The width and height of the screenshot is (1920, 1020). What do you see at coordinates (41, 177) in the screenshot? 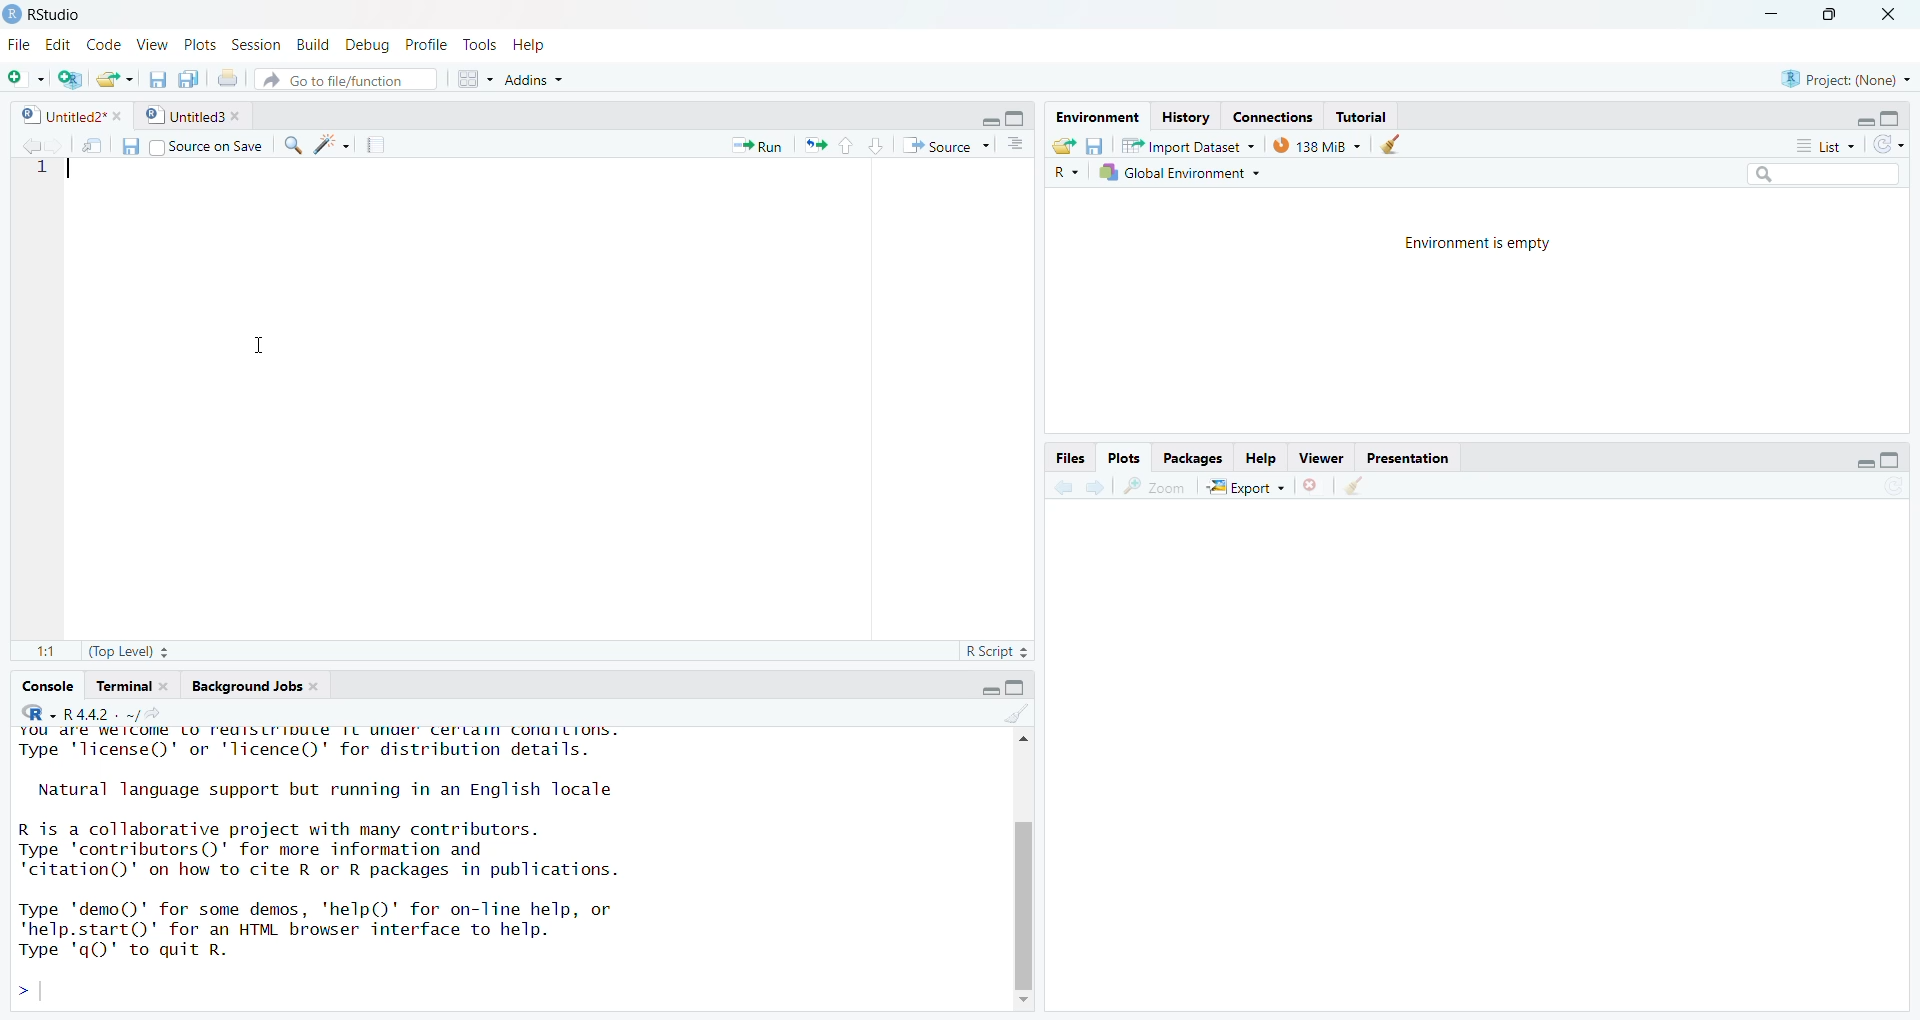
I see `1` at bounding box center [41, 177].